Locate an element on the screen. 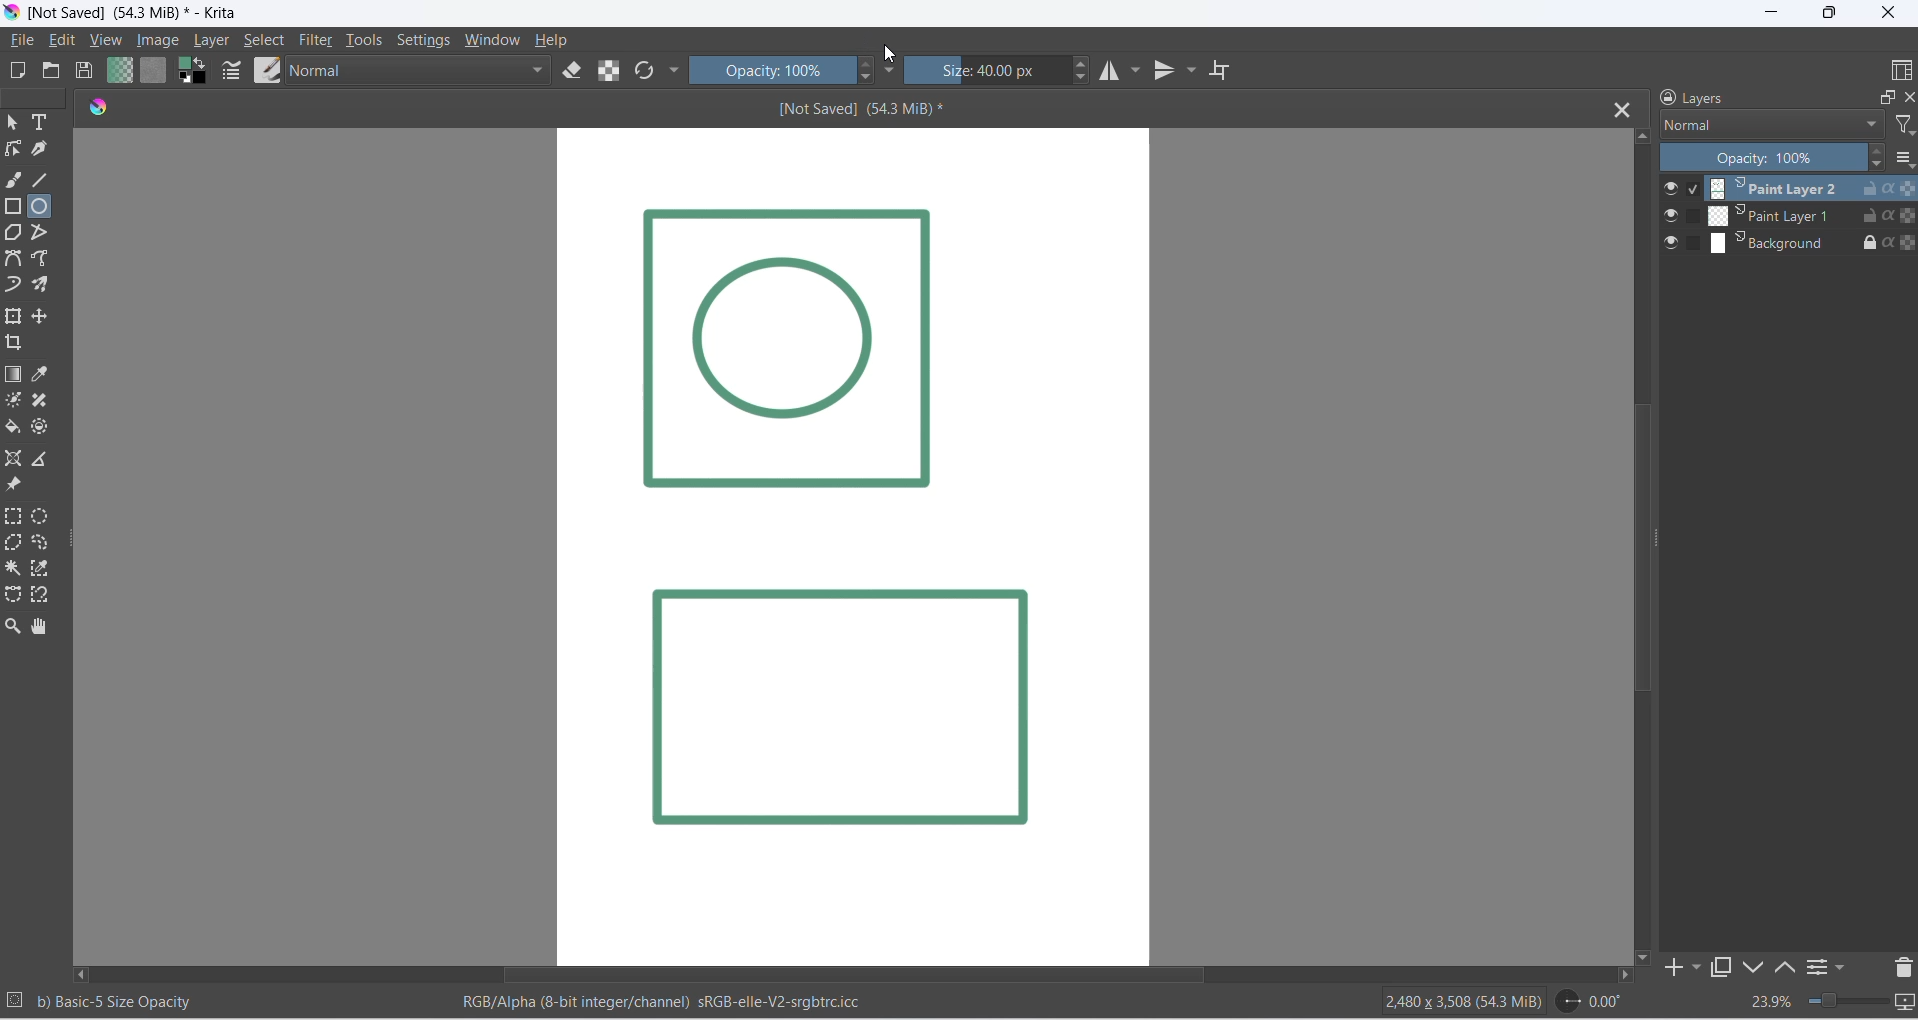  draw gradient is located at coordinates (14, 375).